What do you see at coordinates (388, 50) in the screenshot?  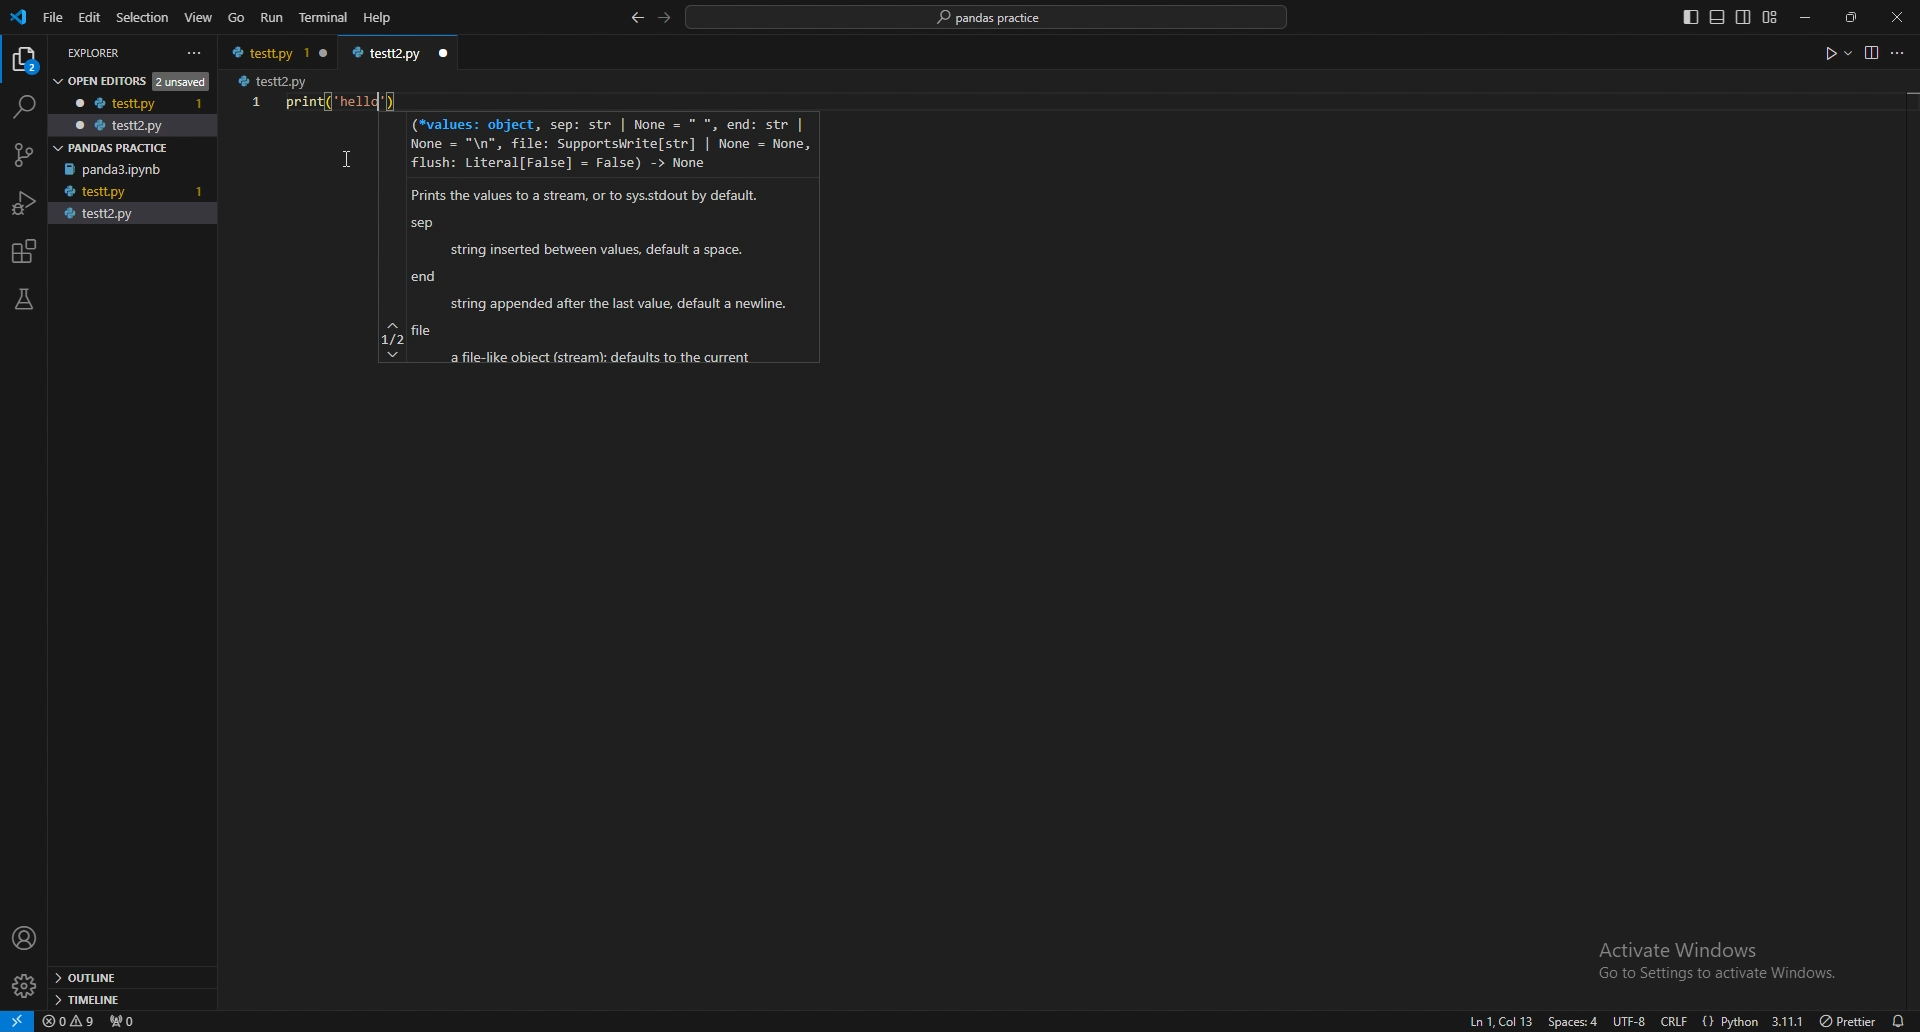 I see `testt2.py` at bounding box center [388, 50].